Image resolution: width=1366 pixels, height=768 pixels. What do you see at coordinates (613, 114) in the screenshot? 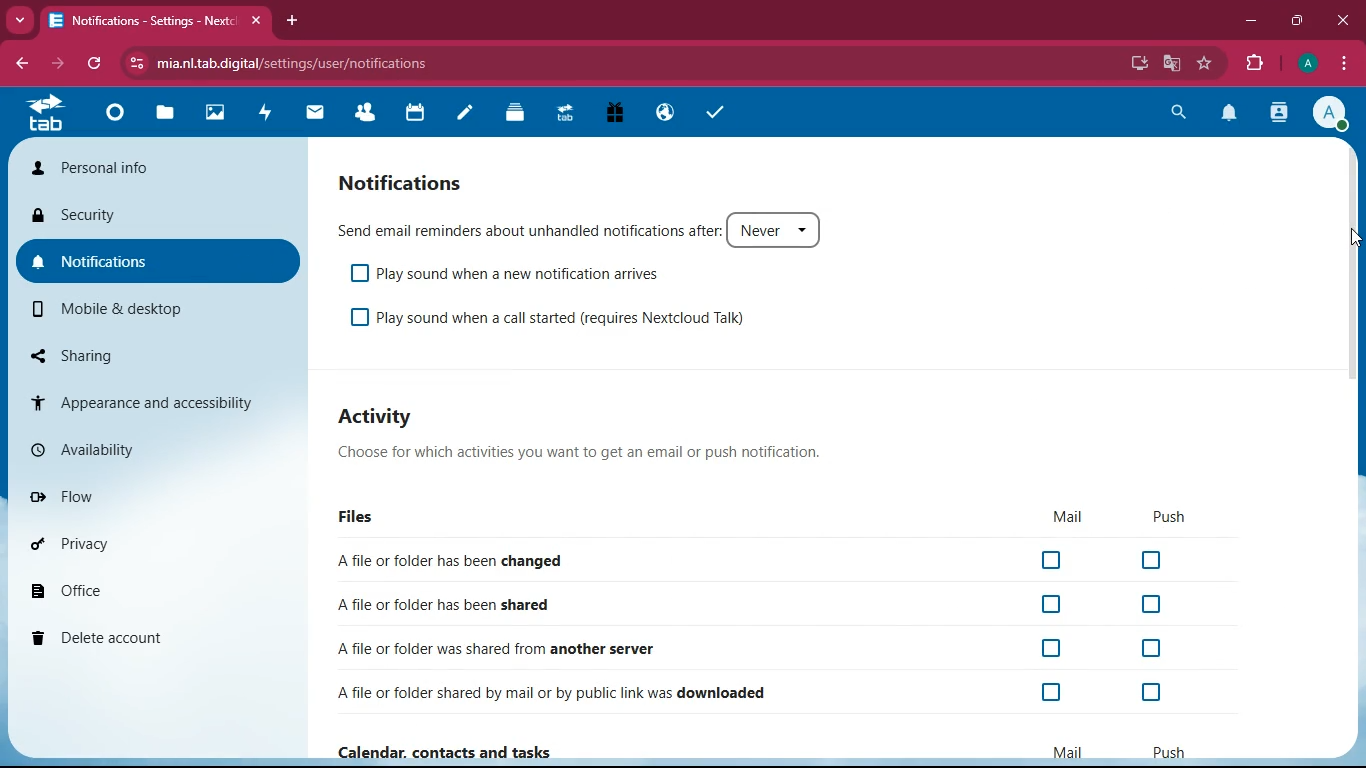
I see `Free Trial` at bounding box center [613, 114].